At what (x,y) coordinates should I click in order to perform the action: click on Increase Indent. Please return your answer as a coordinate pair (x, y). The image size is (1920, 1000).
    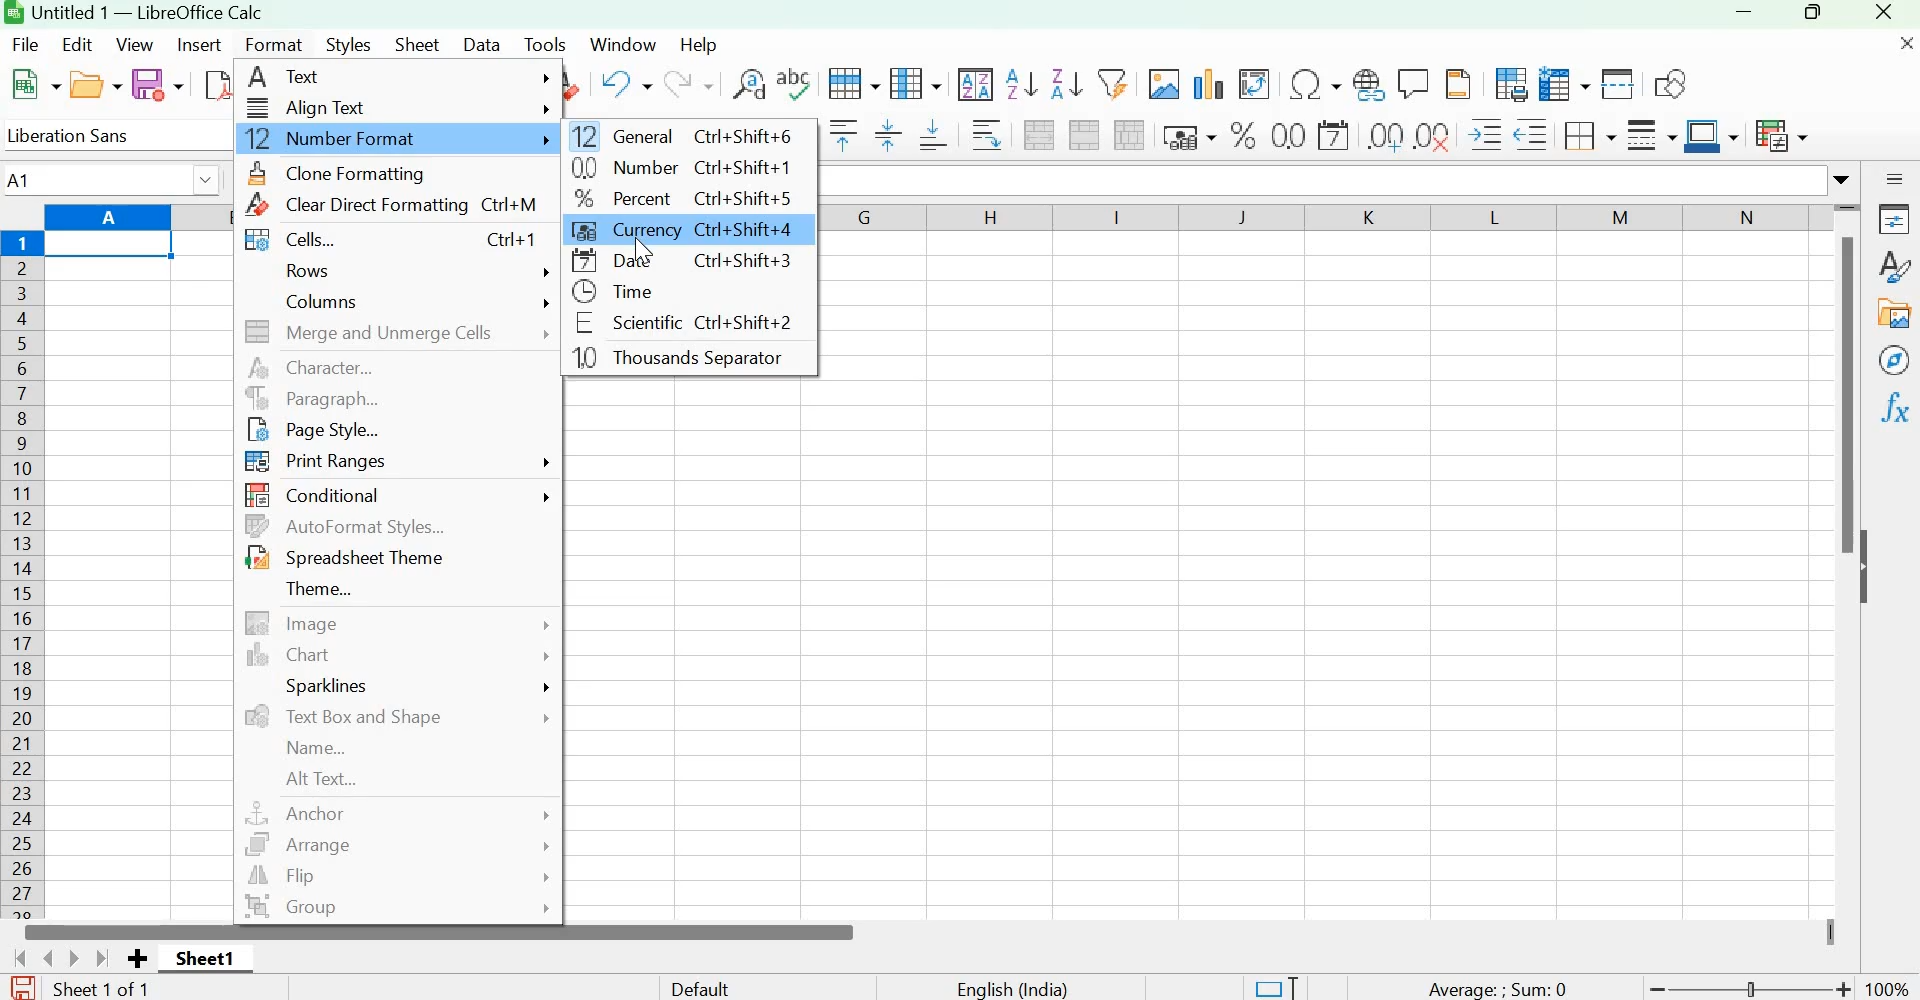
    Looking at the image, I should click on (1487, 133).